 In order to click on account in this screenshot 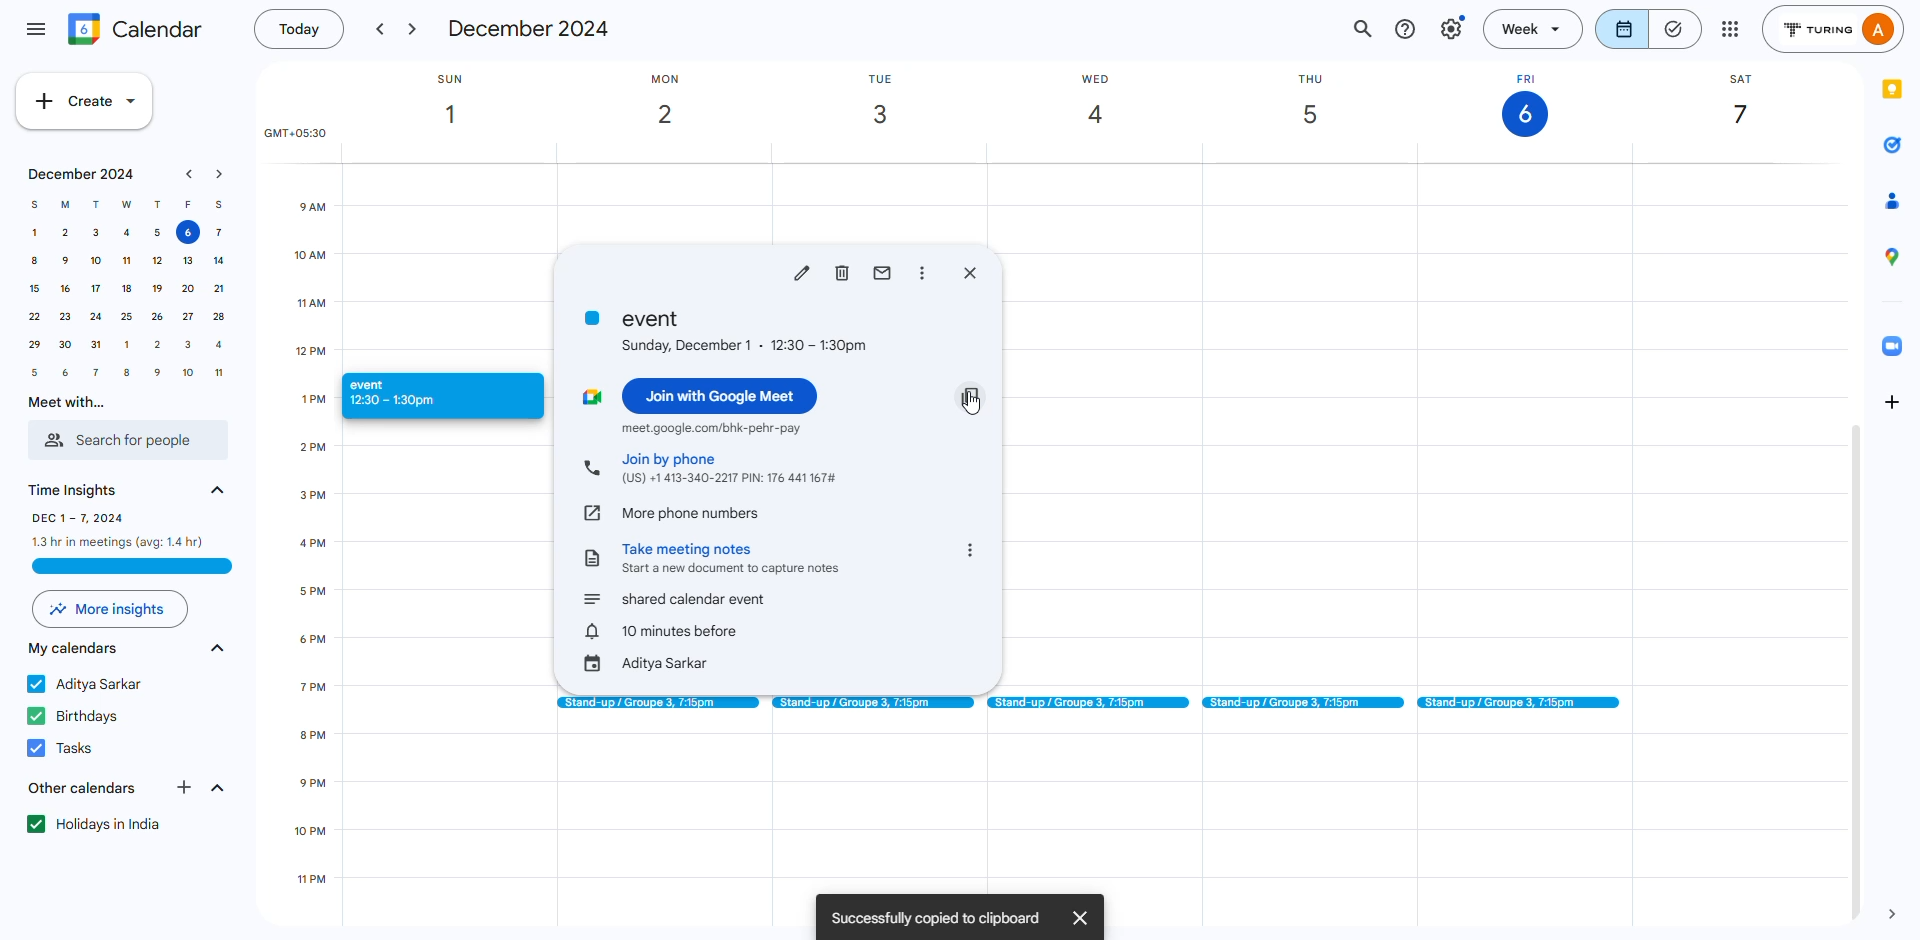, I will do `click(1836, 29)`.